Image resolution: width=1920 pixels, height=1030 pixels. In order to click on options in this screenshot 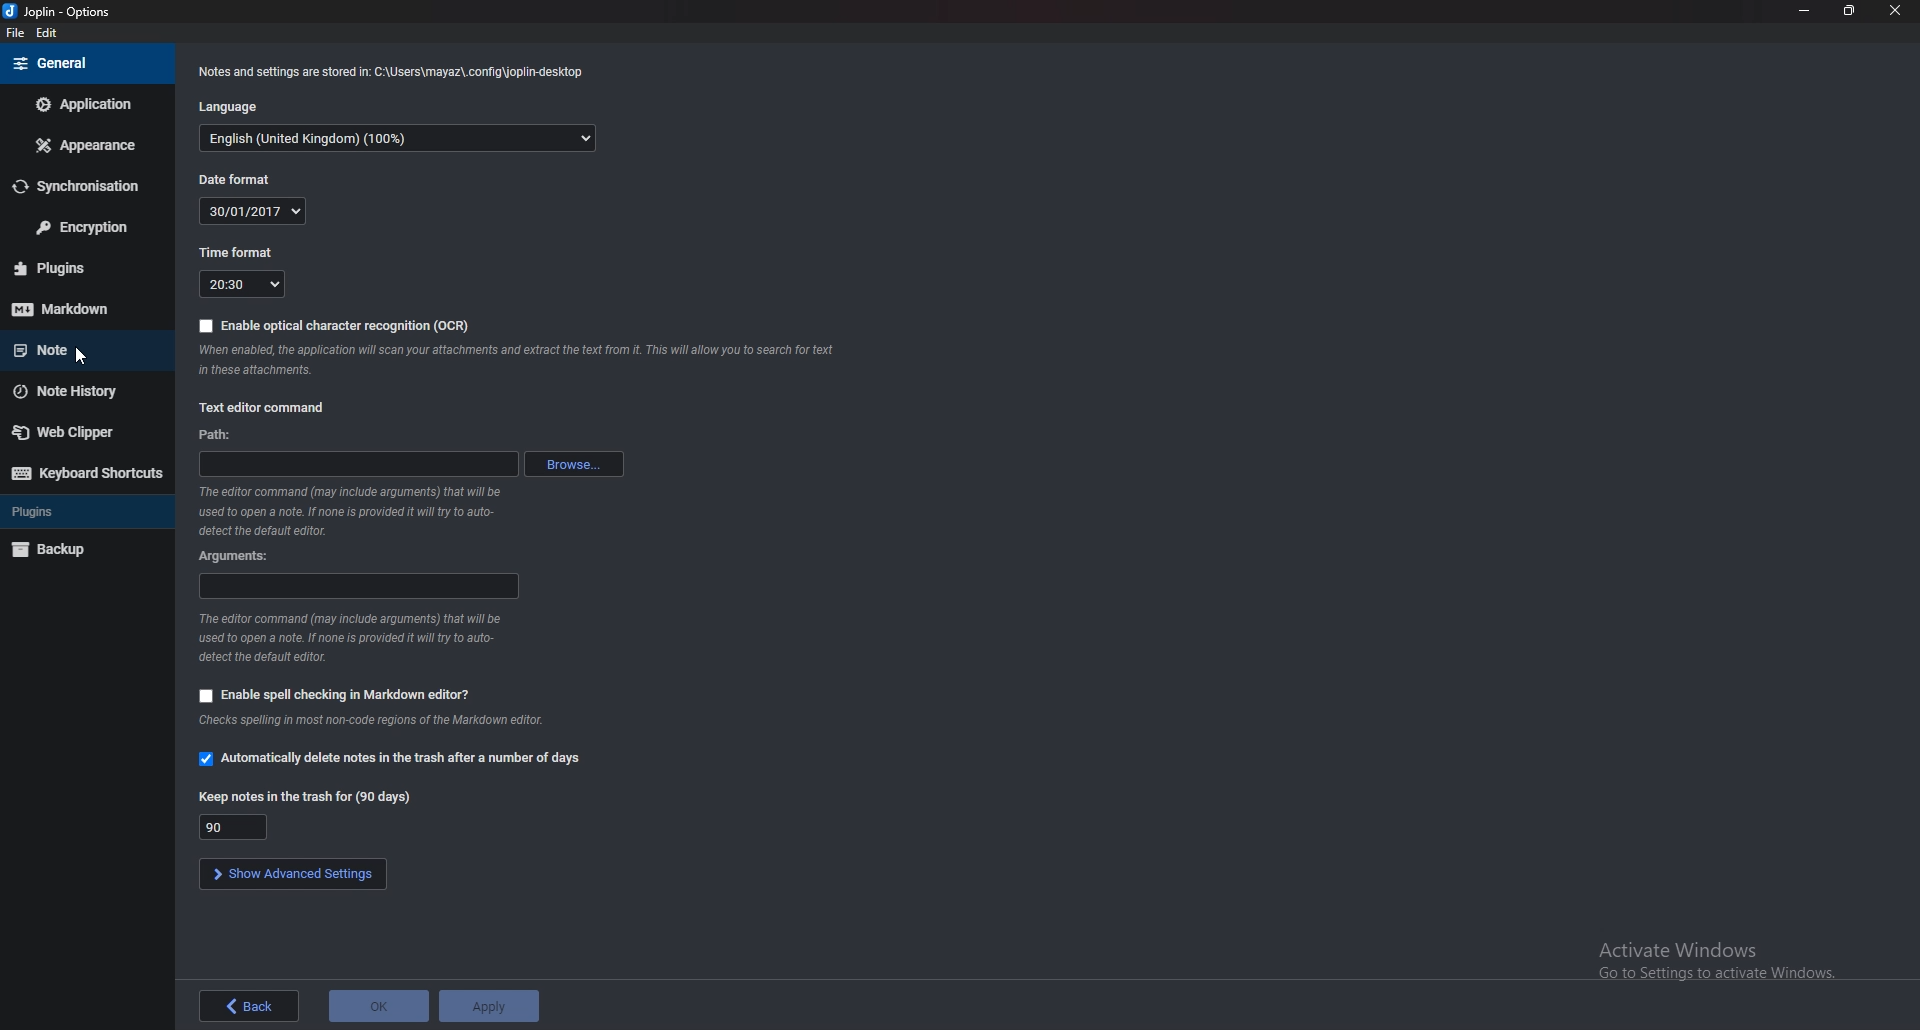, I will do `click(66, 11)`.